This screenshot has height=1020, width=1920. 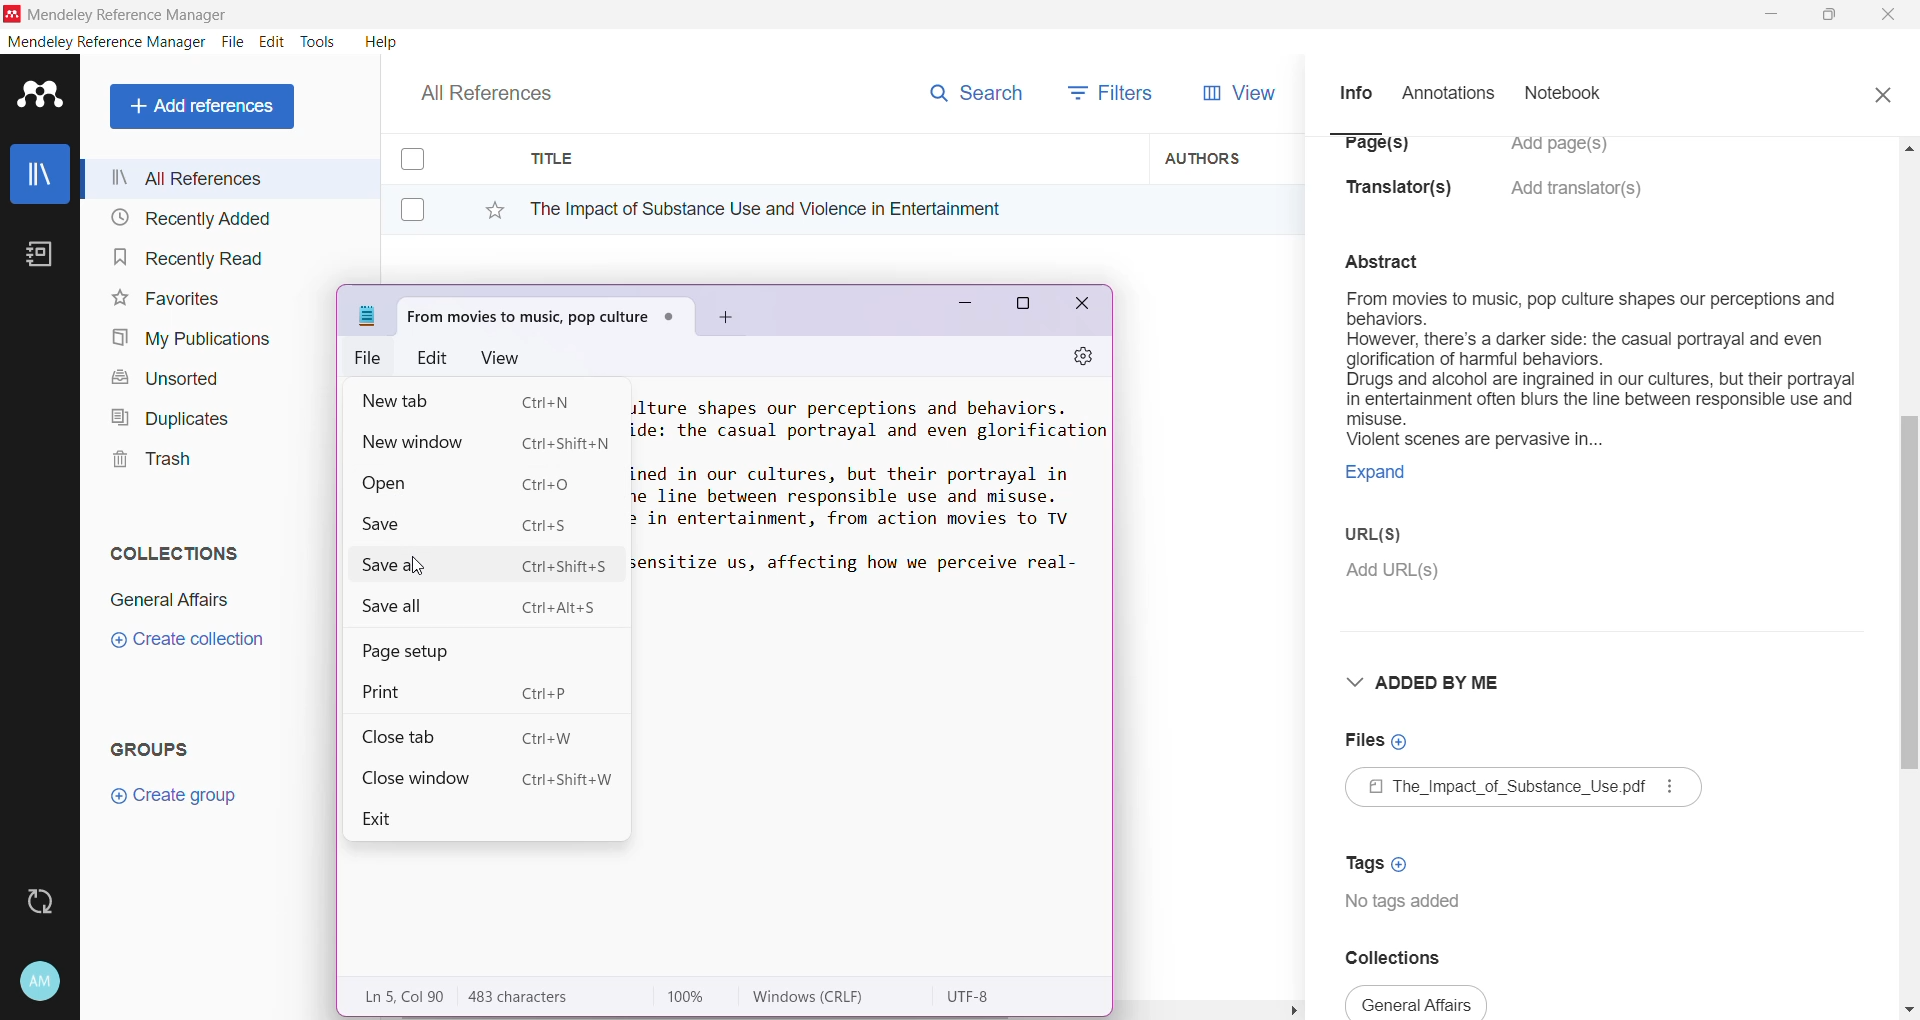 I want to click on Favorites, so click(x=164, y=299).